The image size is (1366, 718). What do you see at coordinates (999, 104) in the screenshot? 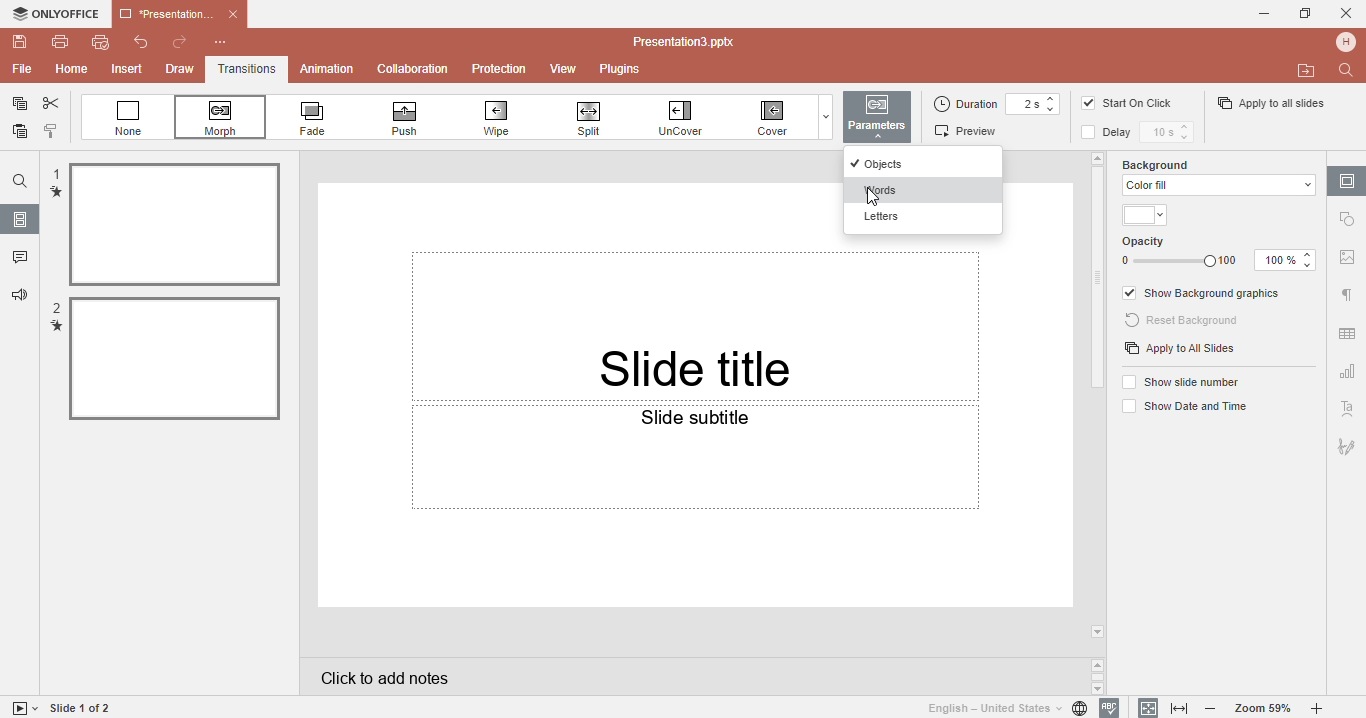
I see `Duration` at bounding box center [999, 104].